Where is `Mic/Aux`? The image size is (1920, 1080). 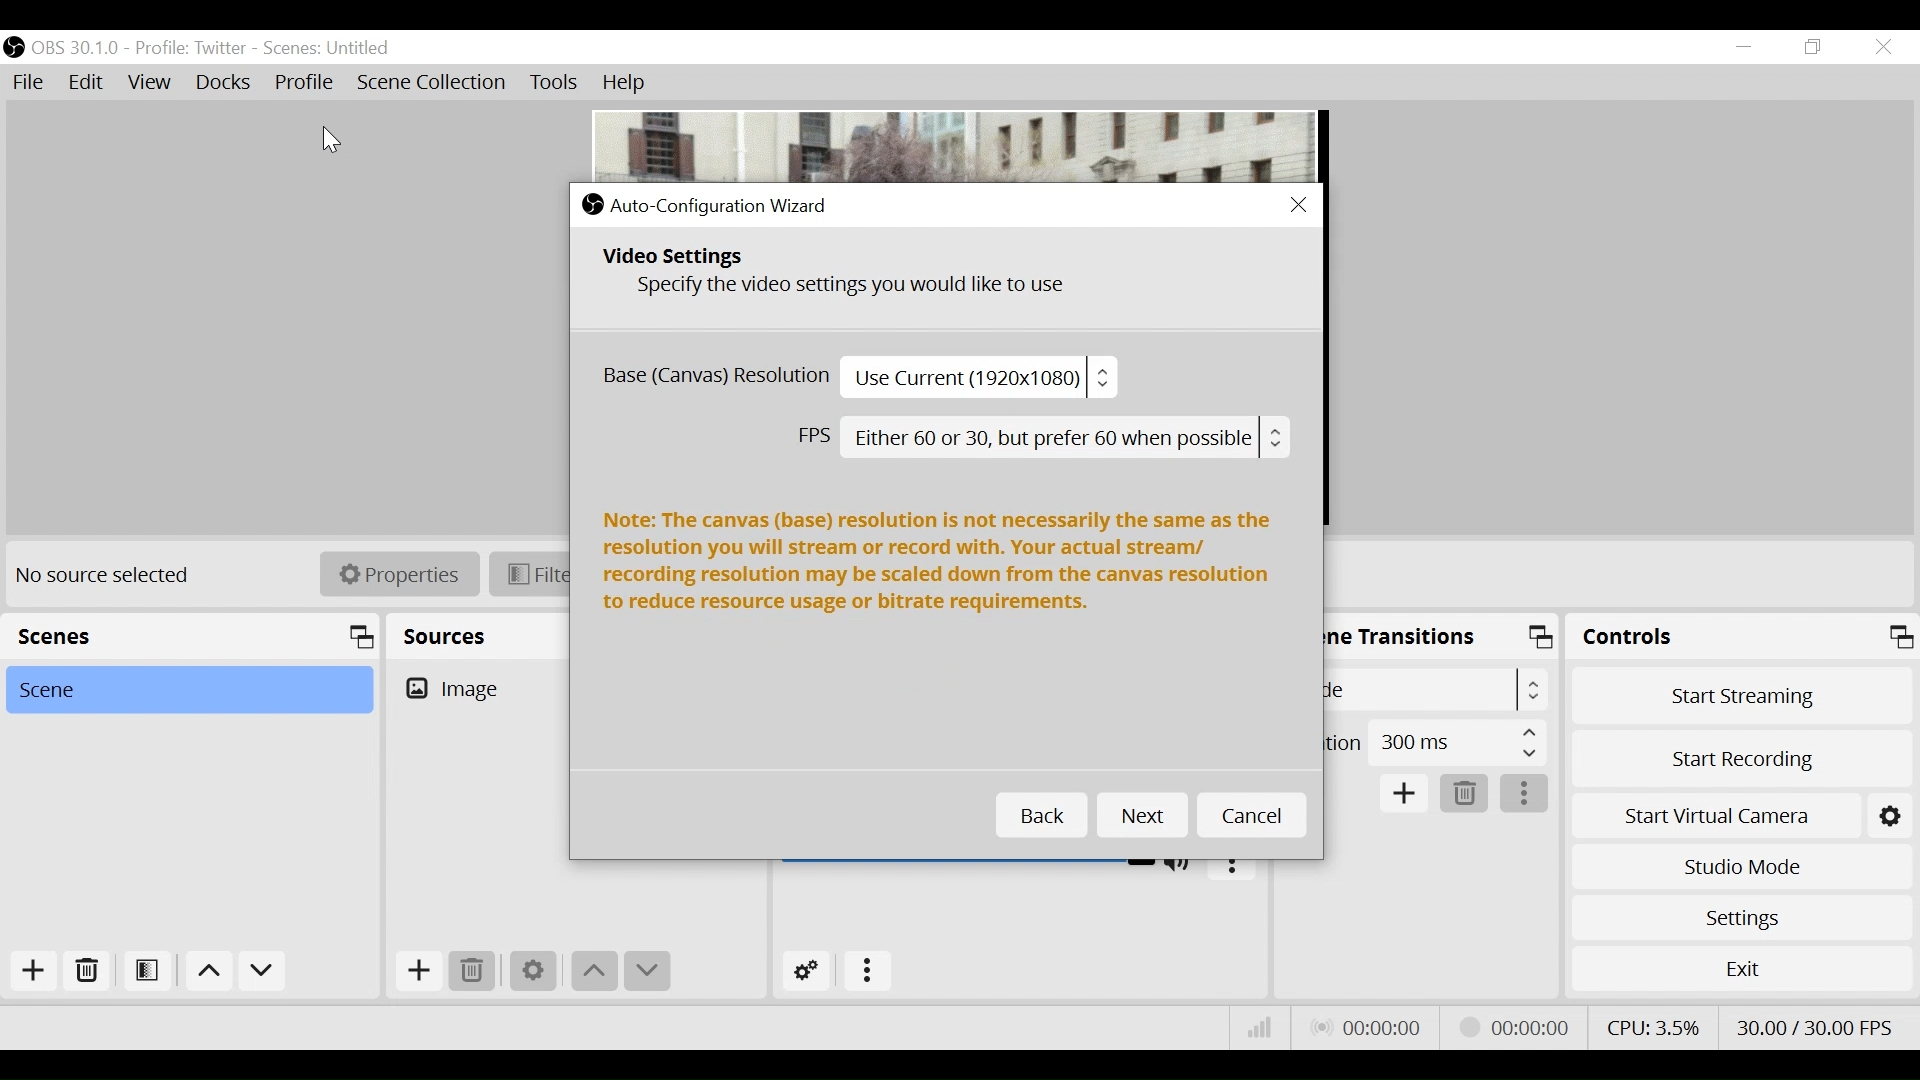
Mic/Aux is located at coordinates (967, 859).